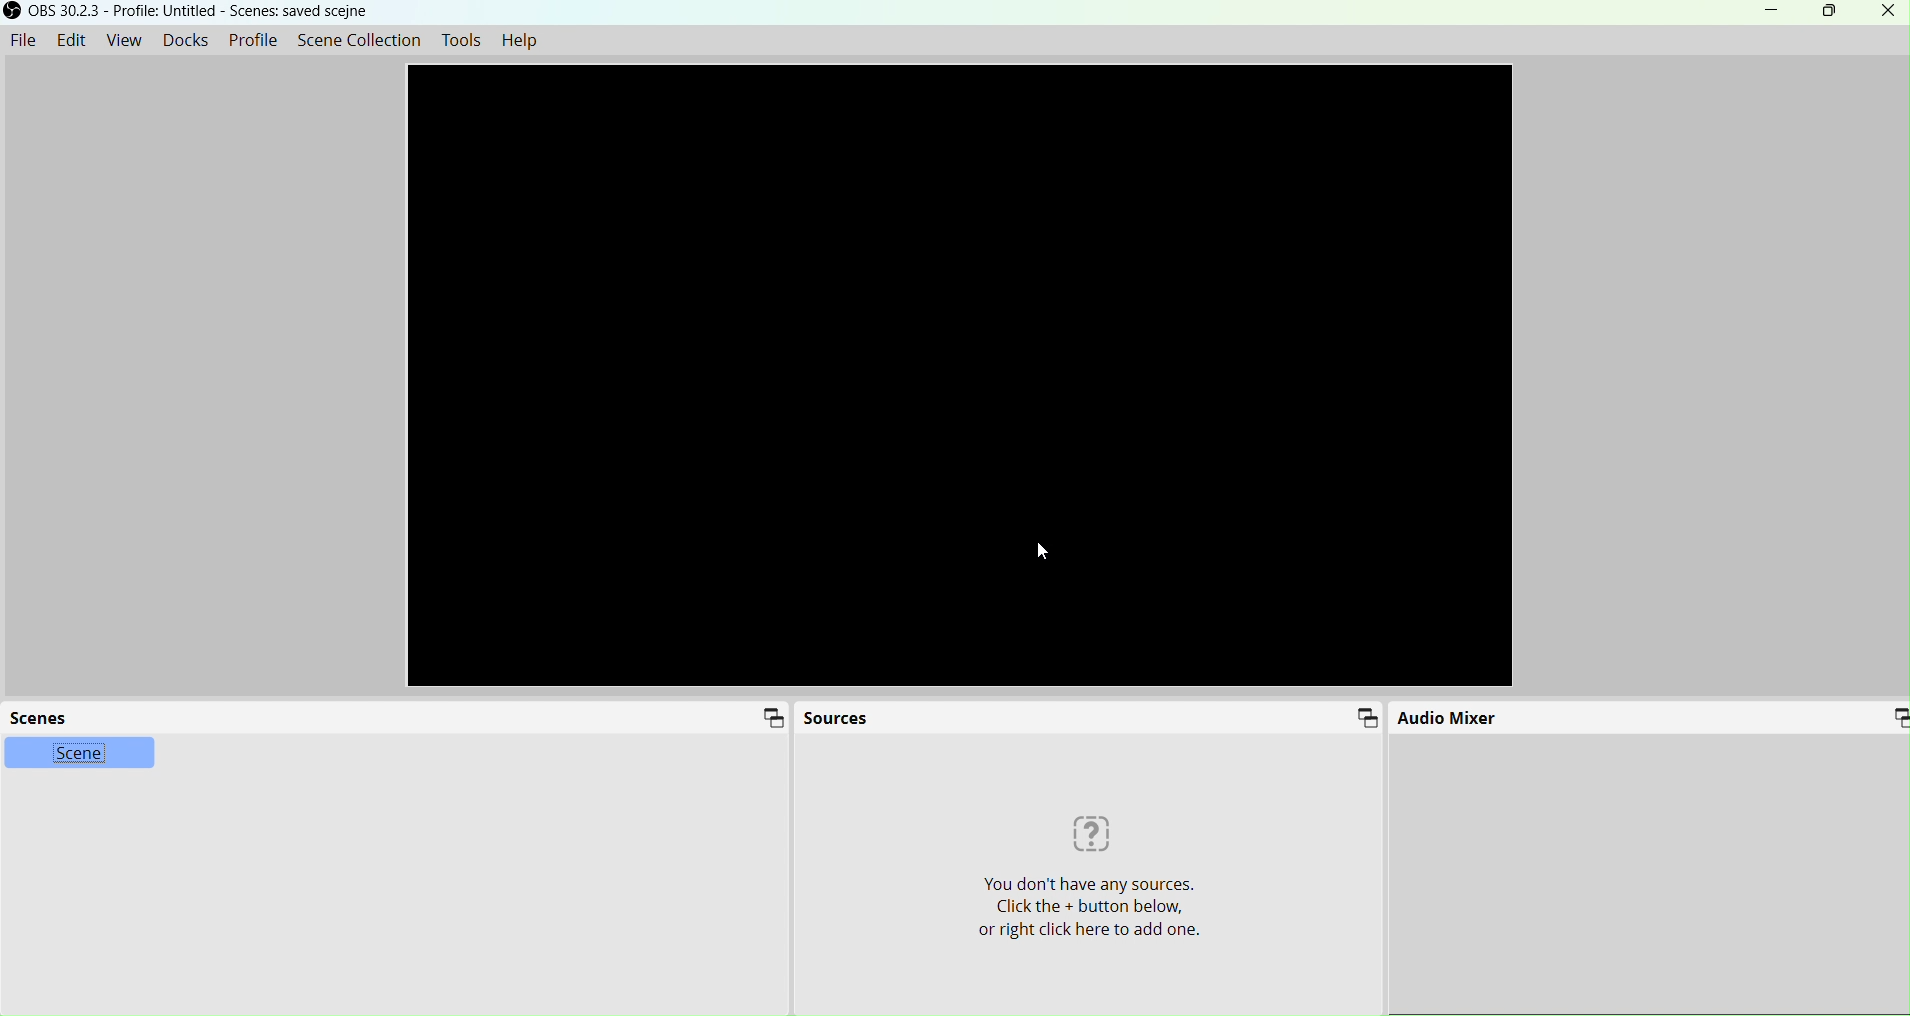 The image size is (1910, 1016). Describe the element at coordinates (1040, 551) in the screenshot. I see `Cursor` at that location.